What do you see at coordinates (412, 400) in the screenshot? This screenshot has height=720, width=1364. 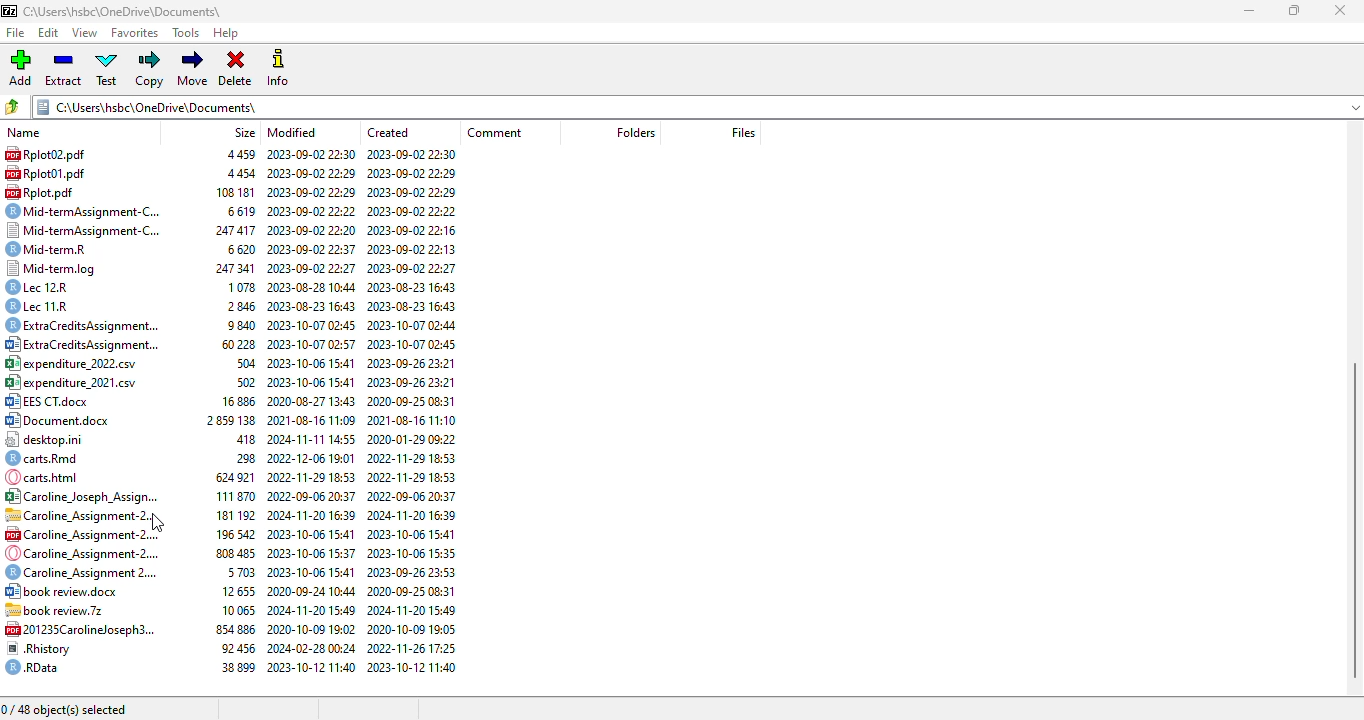 I see `2020-09-25 08:31` at bounding box center [412, 400].